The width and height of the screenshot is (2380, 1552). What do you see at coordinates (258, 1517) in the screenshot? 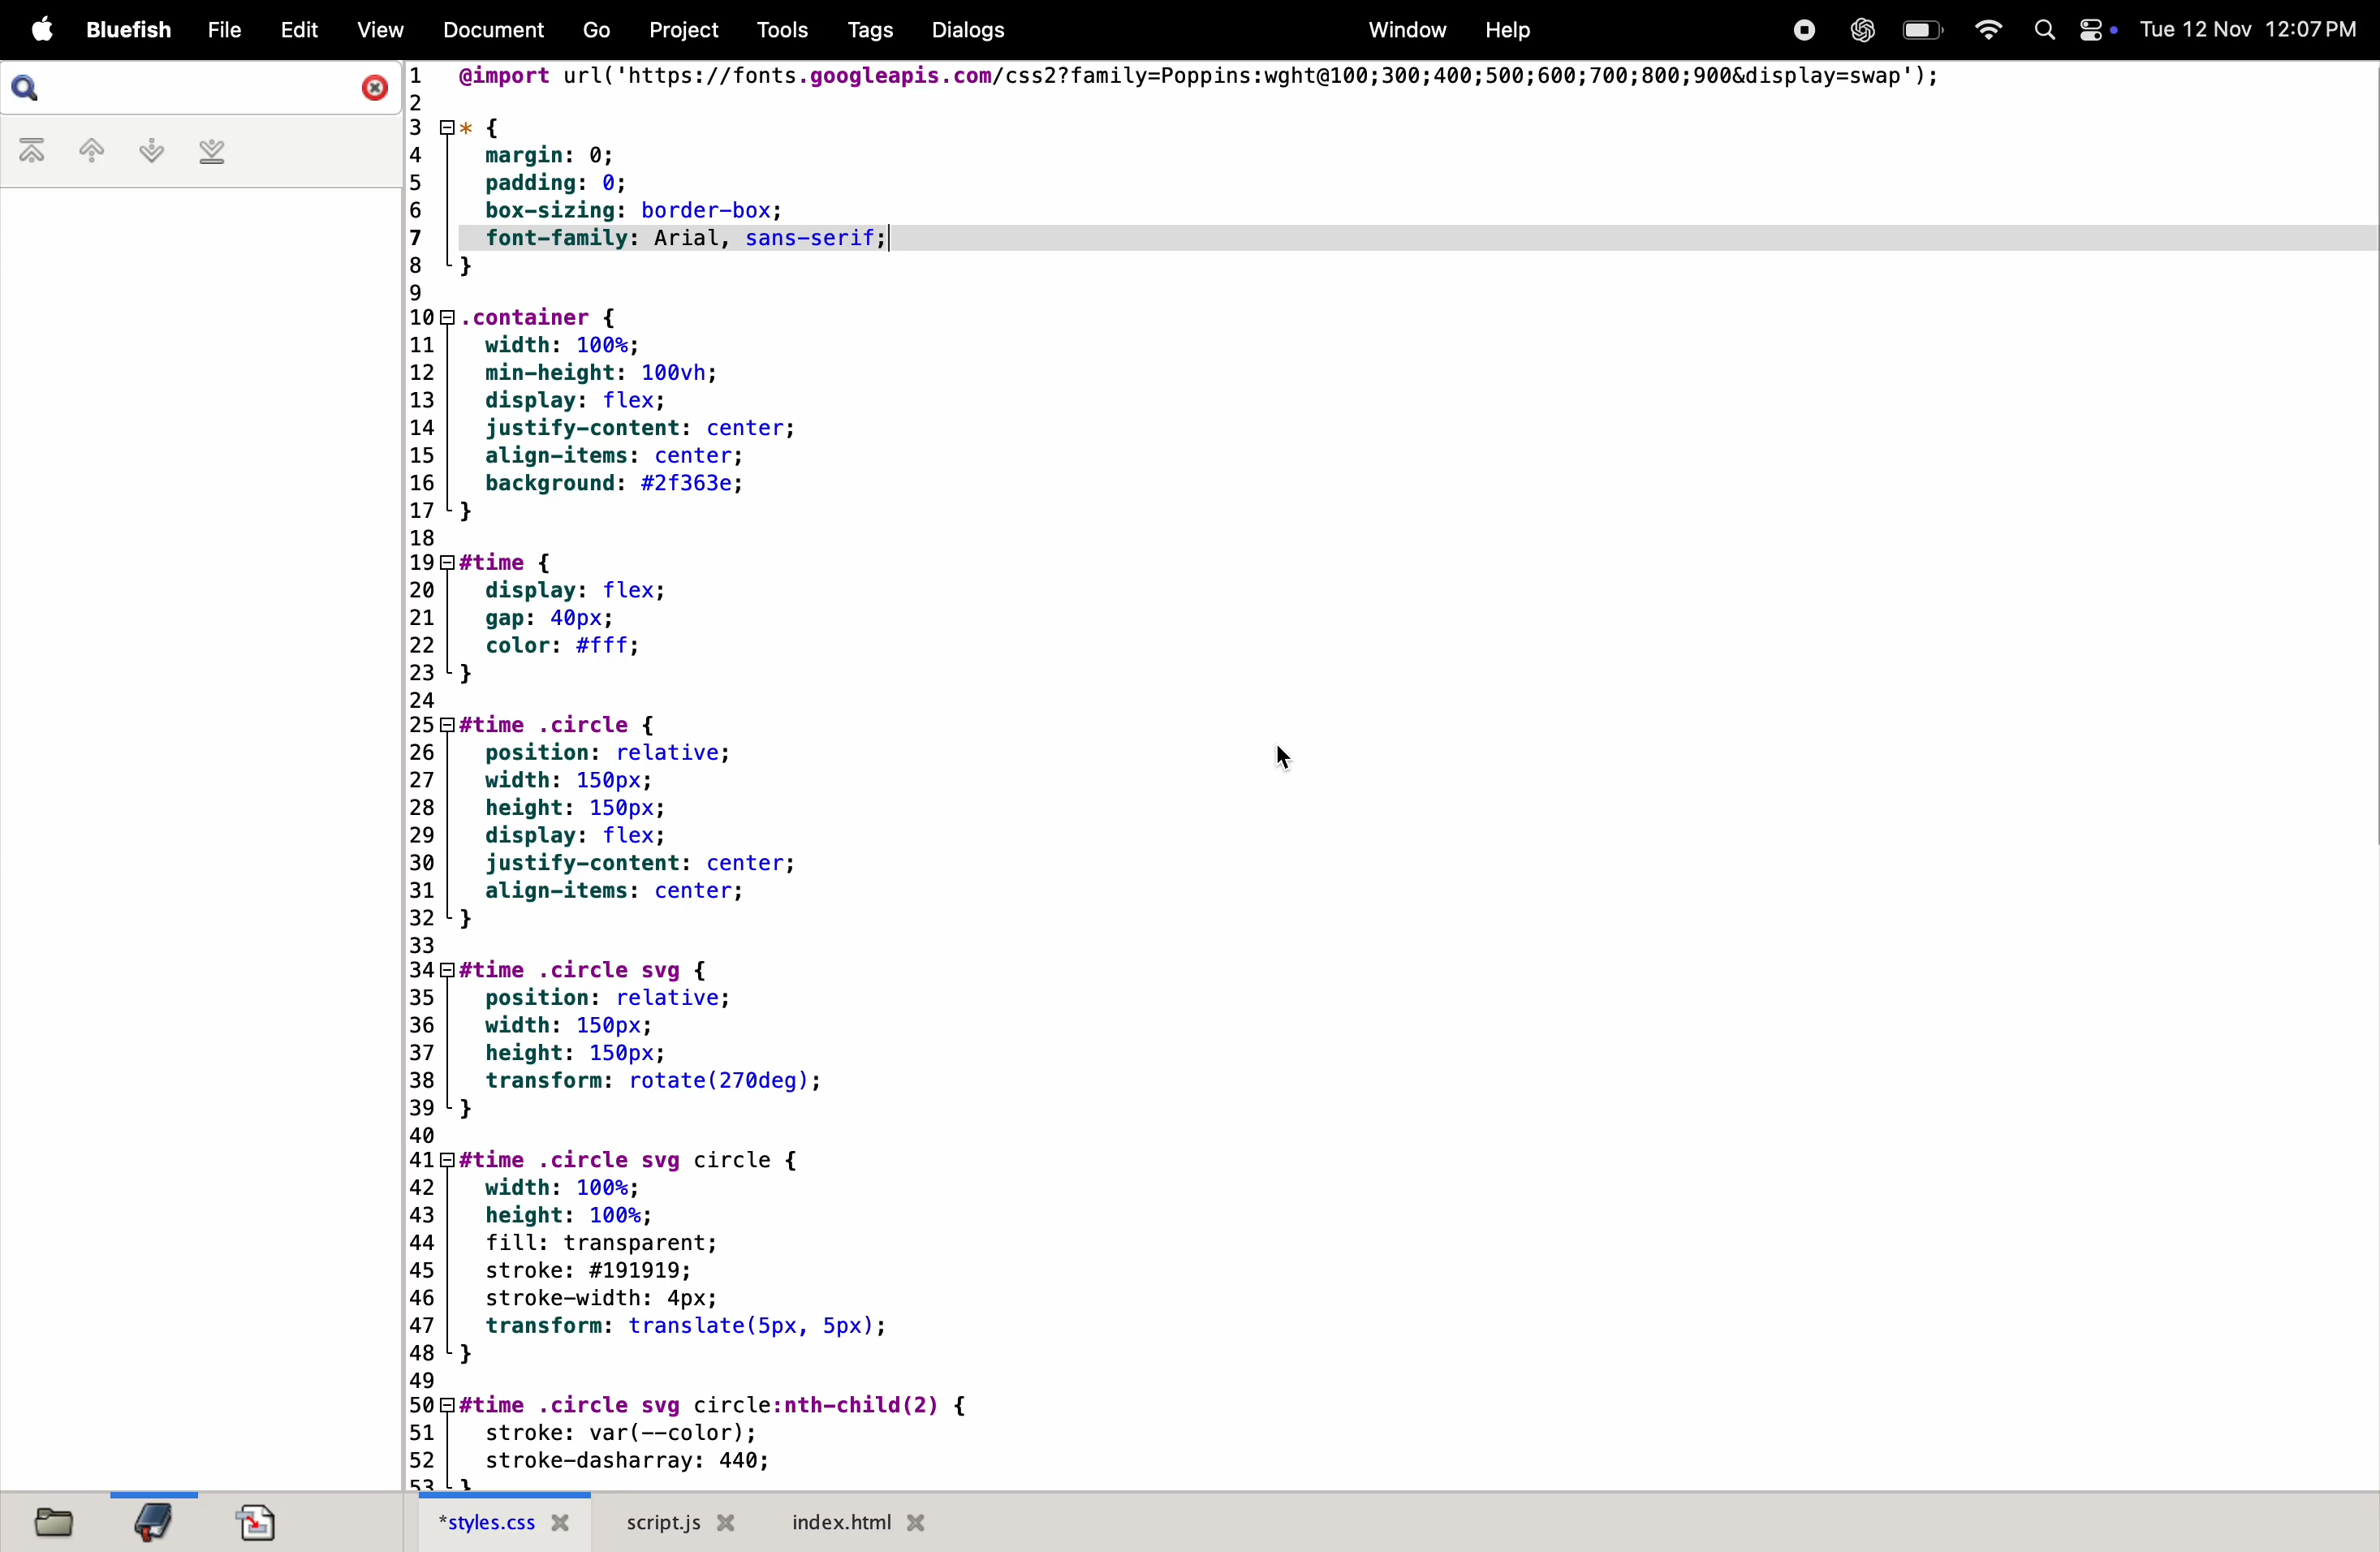
I see `open document` at bounding box center [258, 1517].